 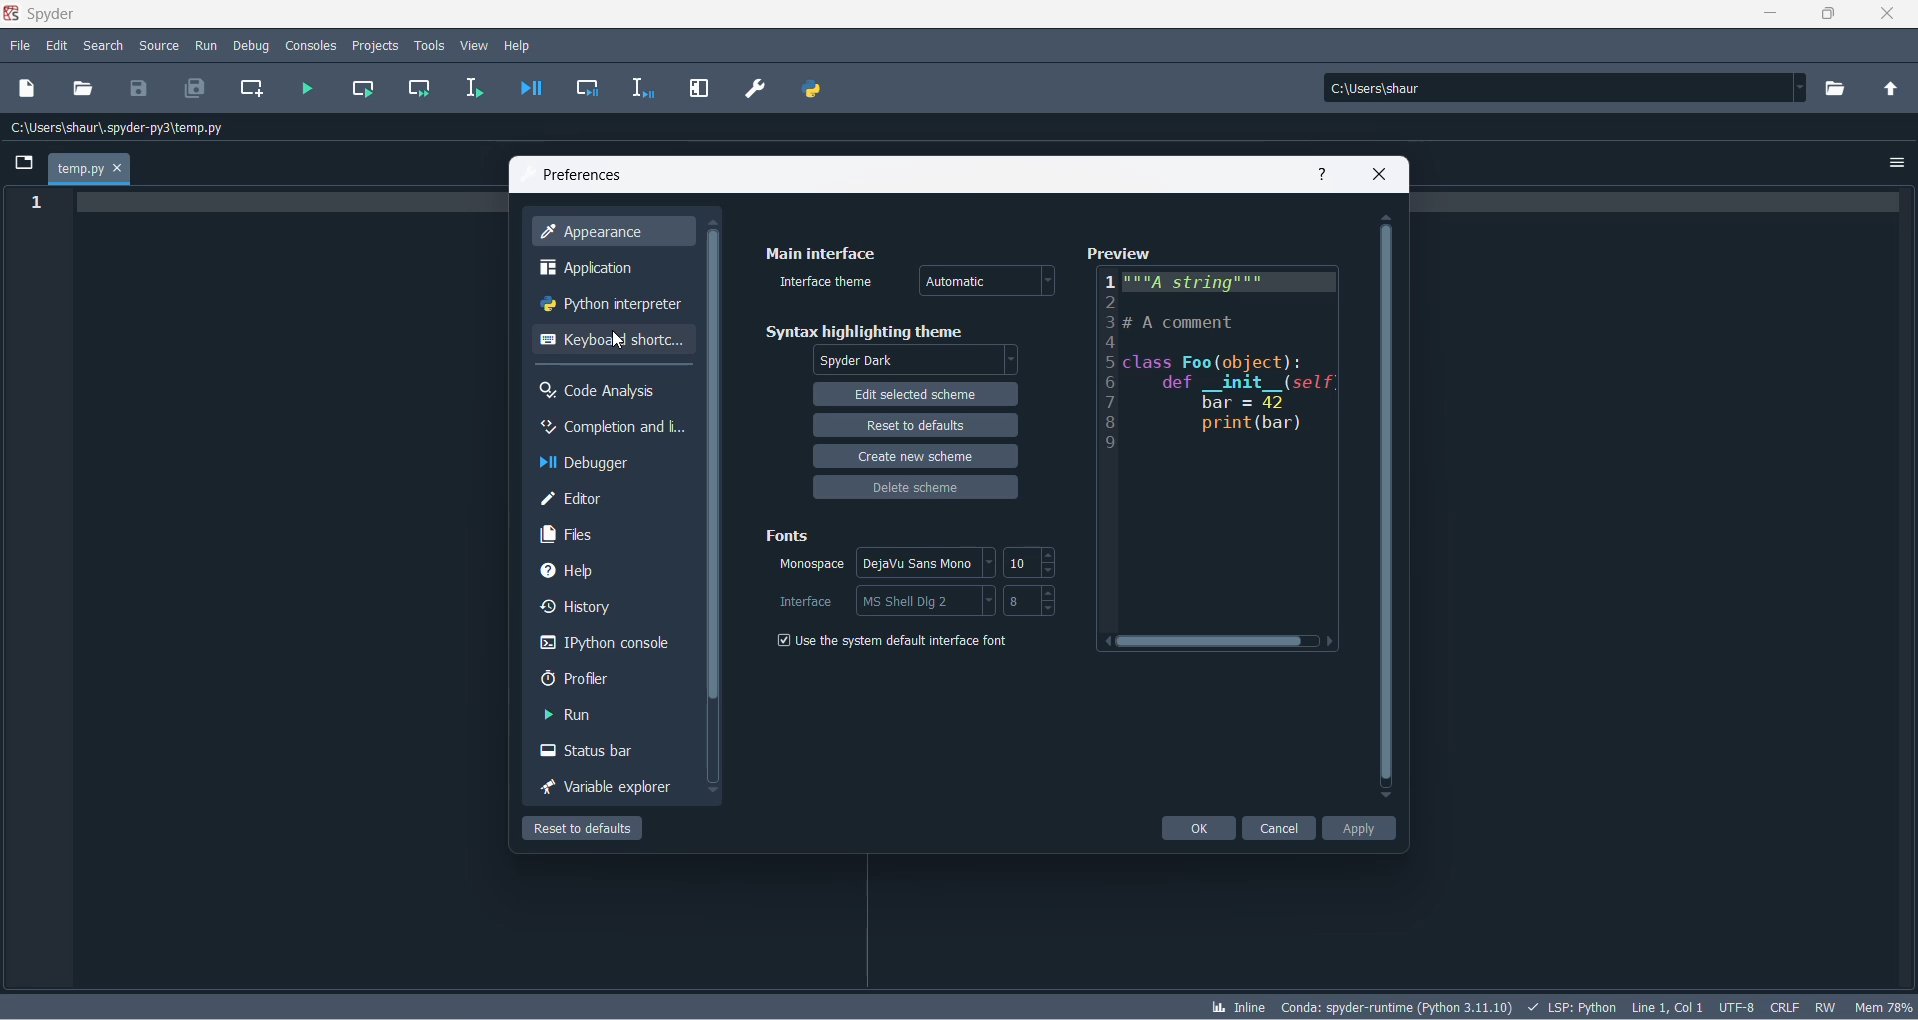 I want to click on scrollbar, so click(x=1214, y=643).